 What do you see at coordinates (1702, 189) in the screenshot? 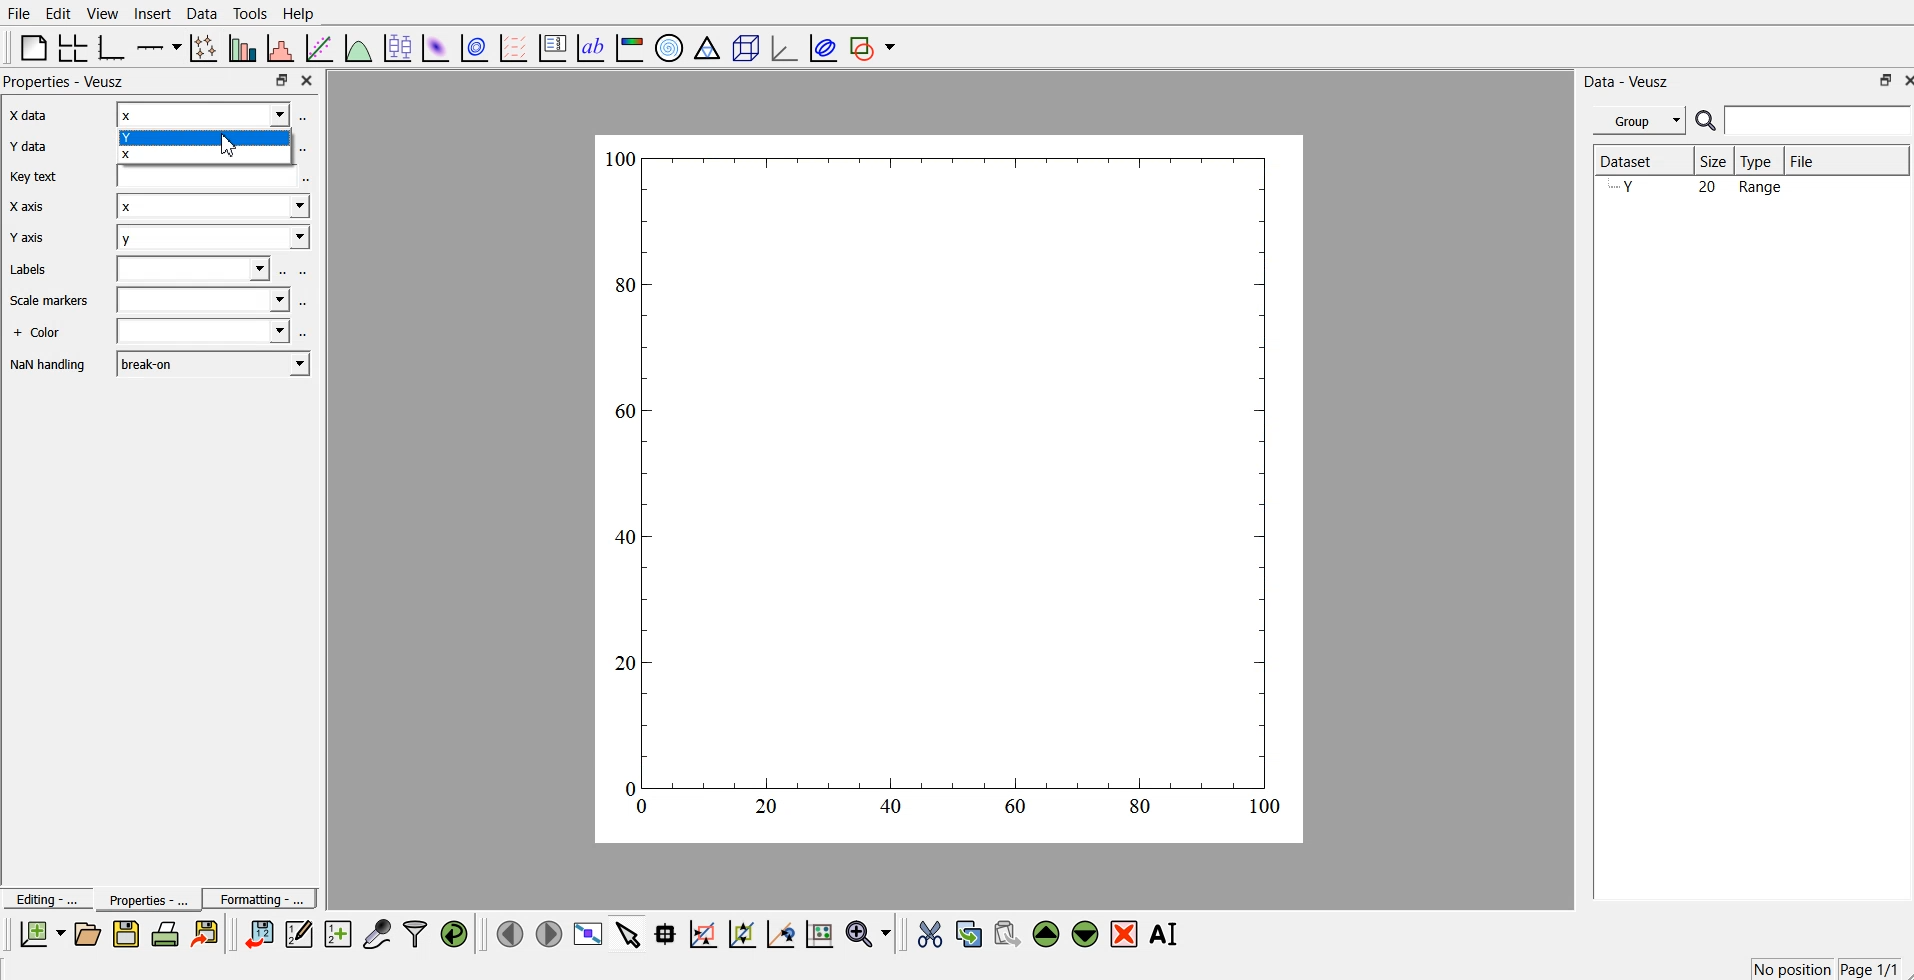
I see `y 20 range` at bounding box center [1702, 189].